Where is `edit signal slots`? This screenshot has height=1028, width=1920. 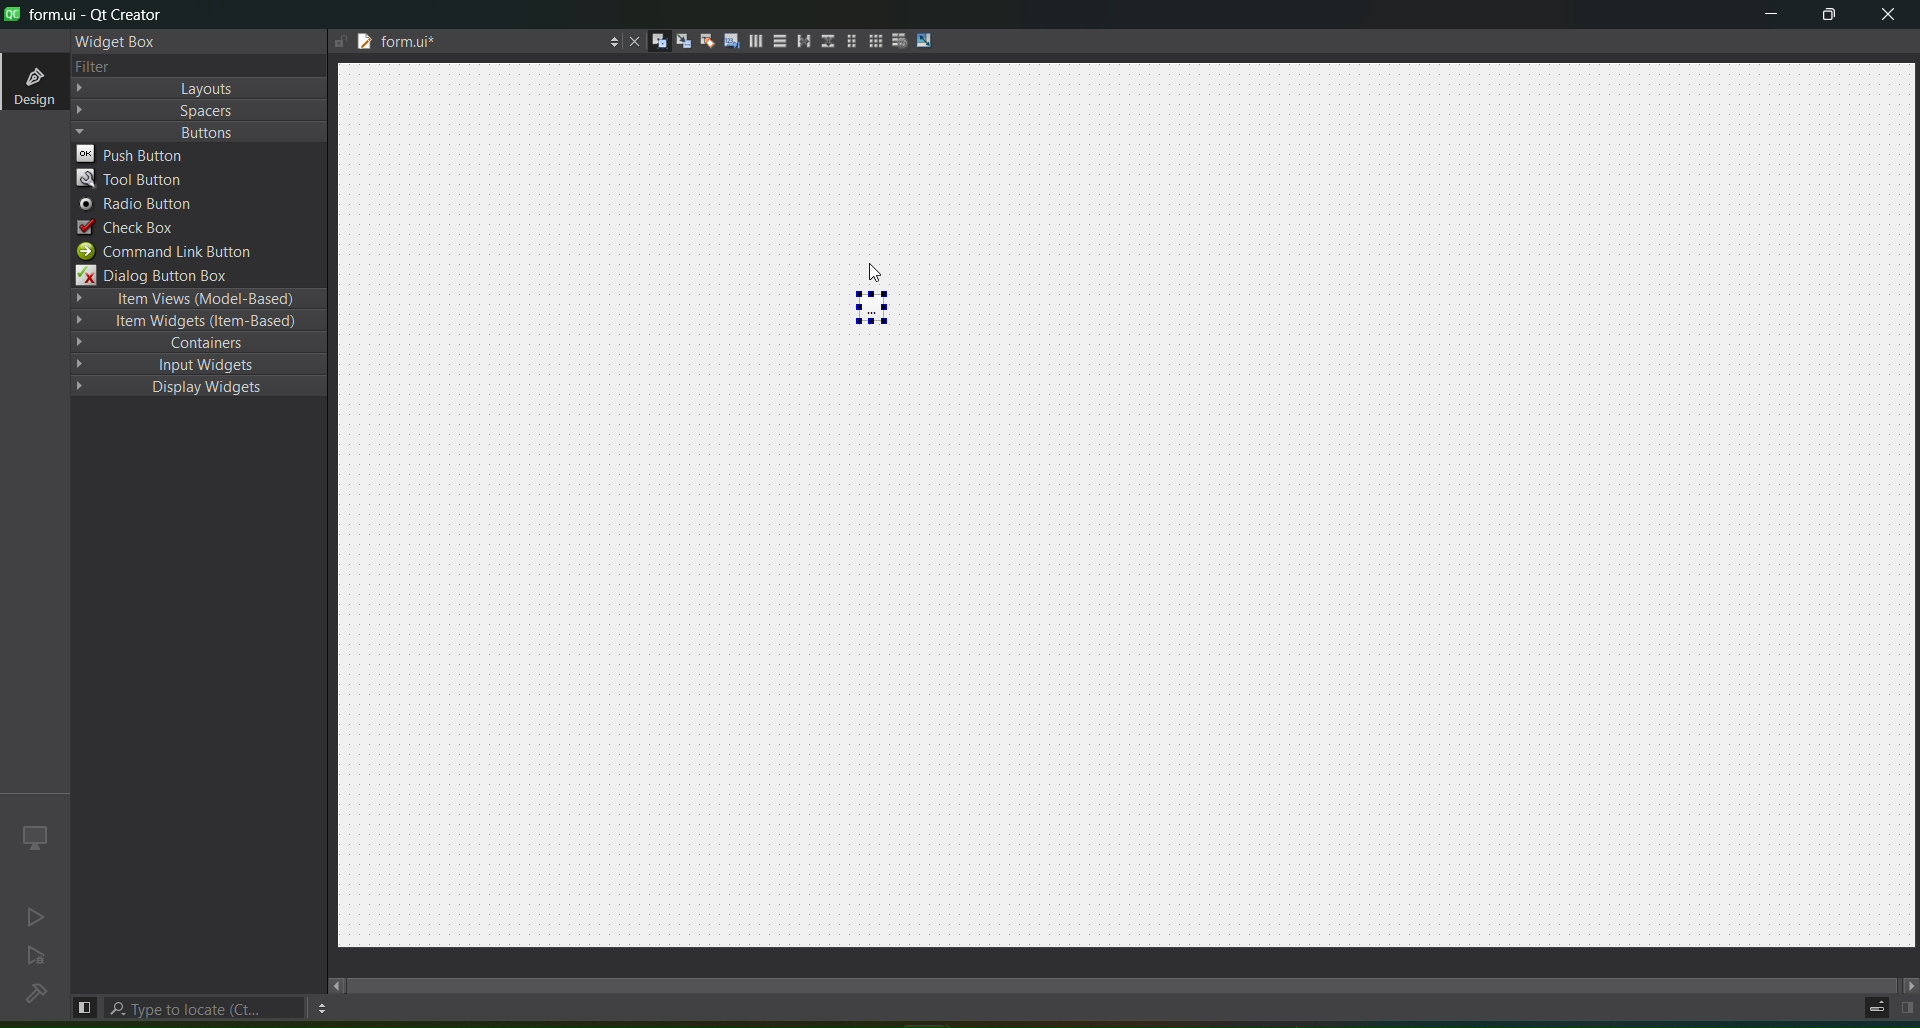 edit signal slots is located at coordinates (678, 38).